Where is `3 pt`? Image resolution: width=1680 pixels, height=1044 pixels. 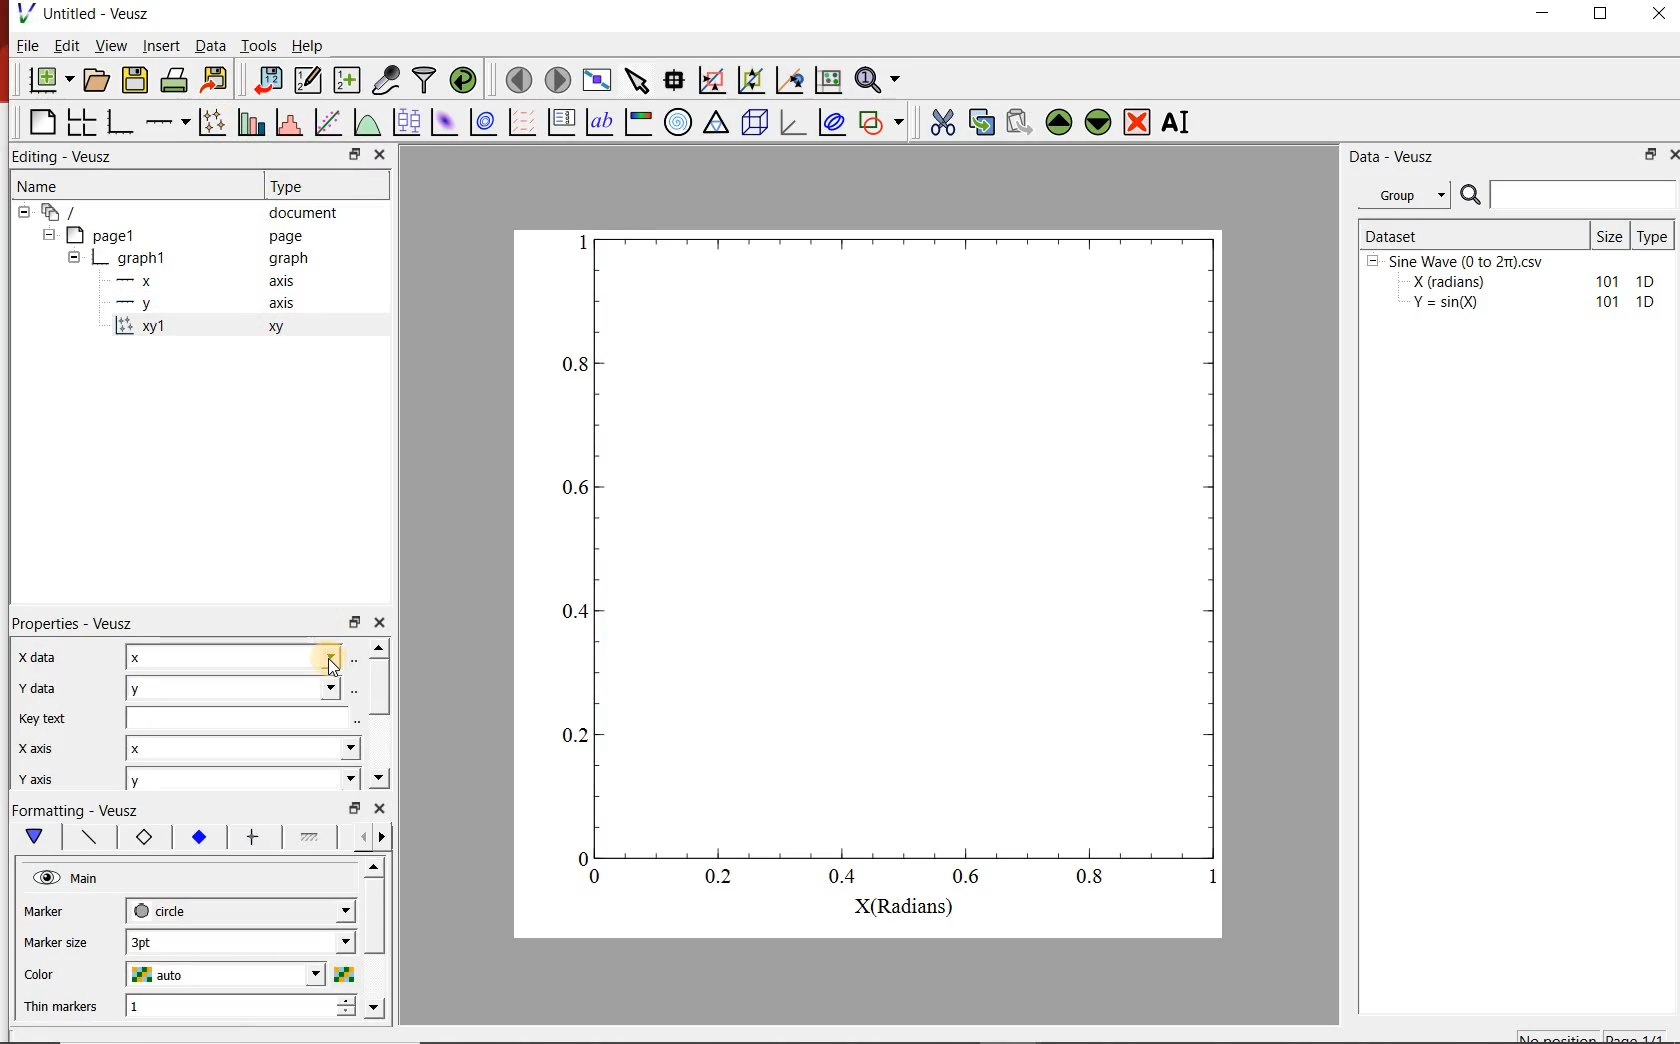
3 pt is located at coordinates (240, 940).